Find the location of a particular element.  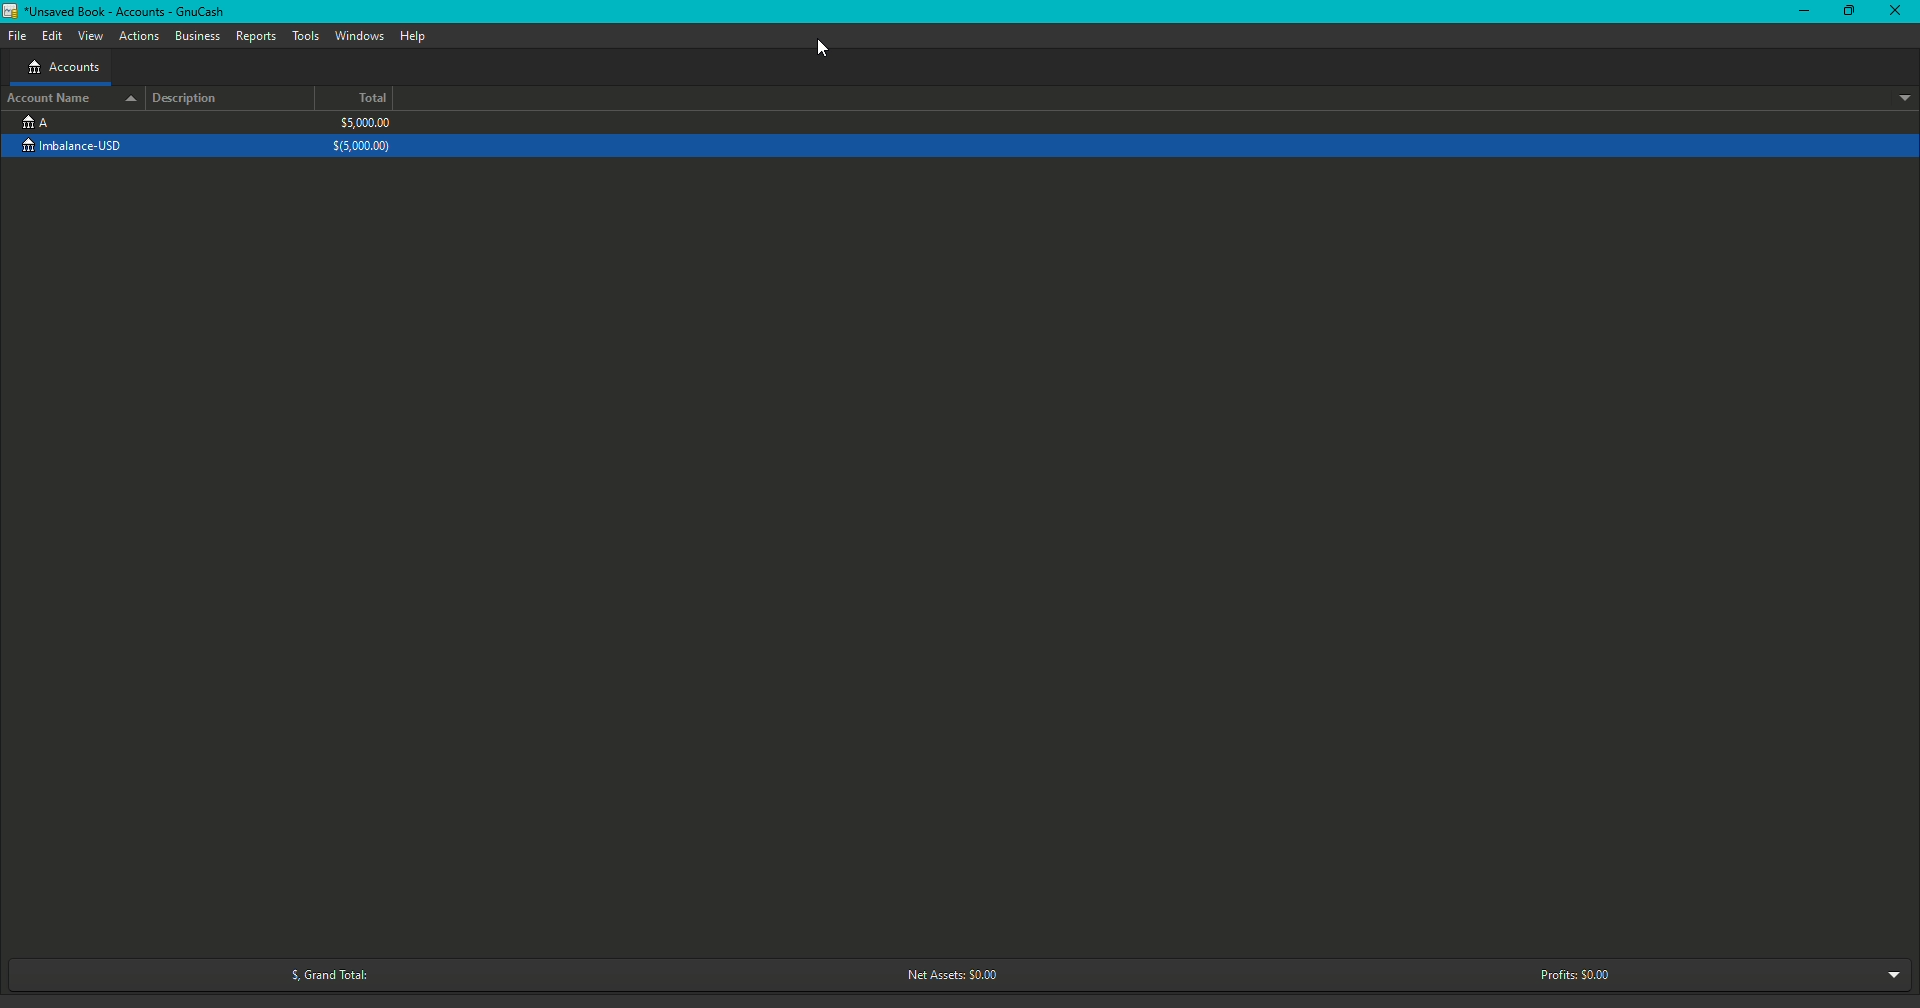

Edit is located at coordinates (52, 37).